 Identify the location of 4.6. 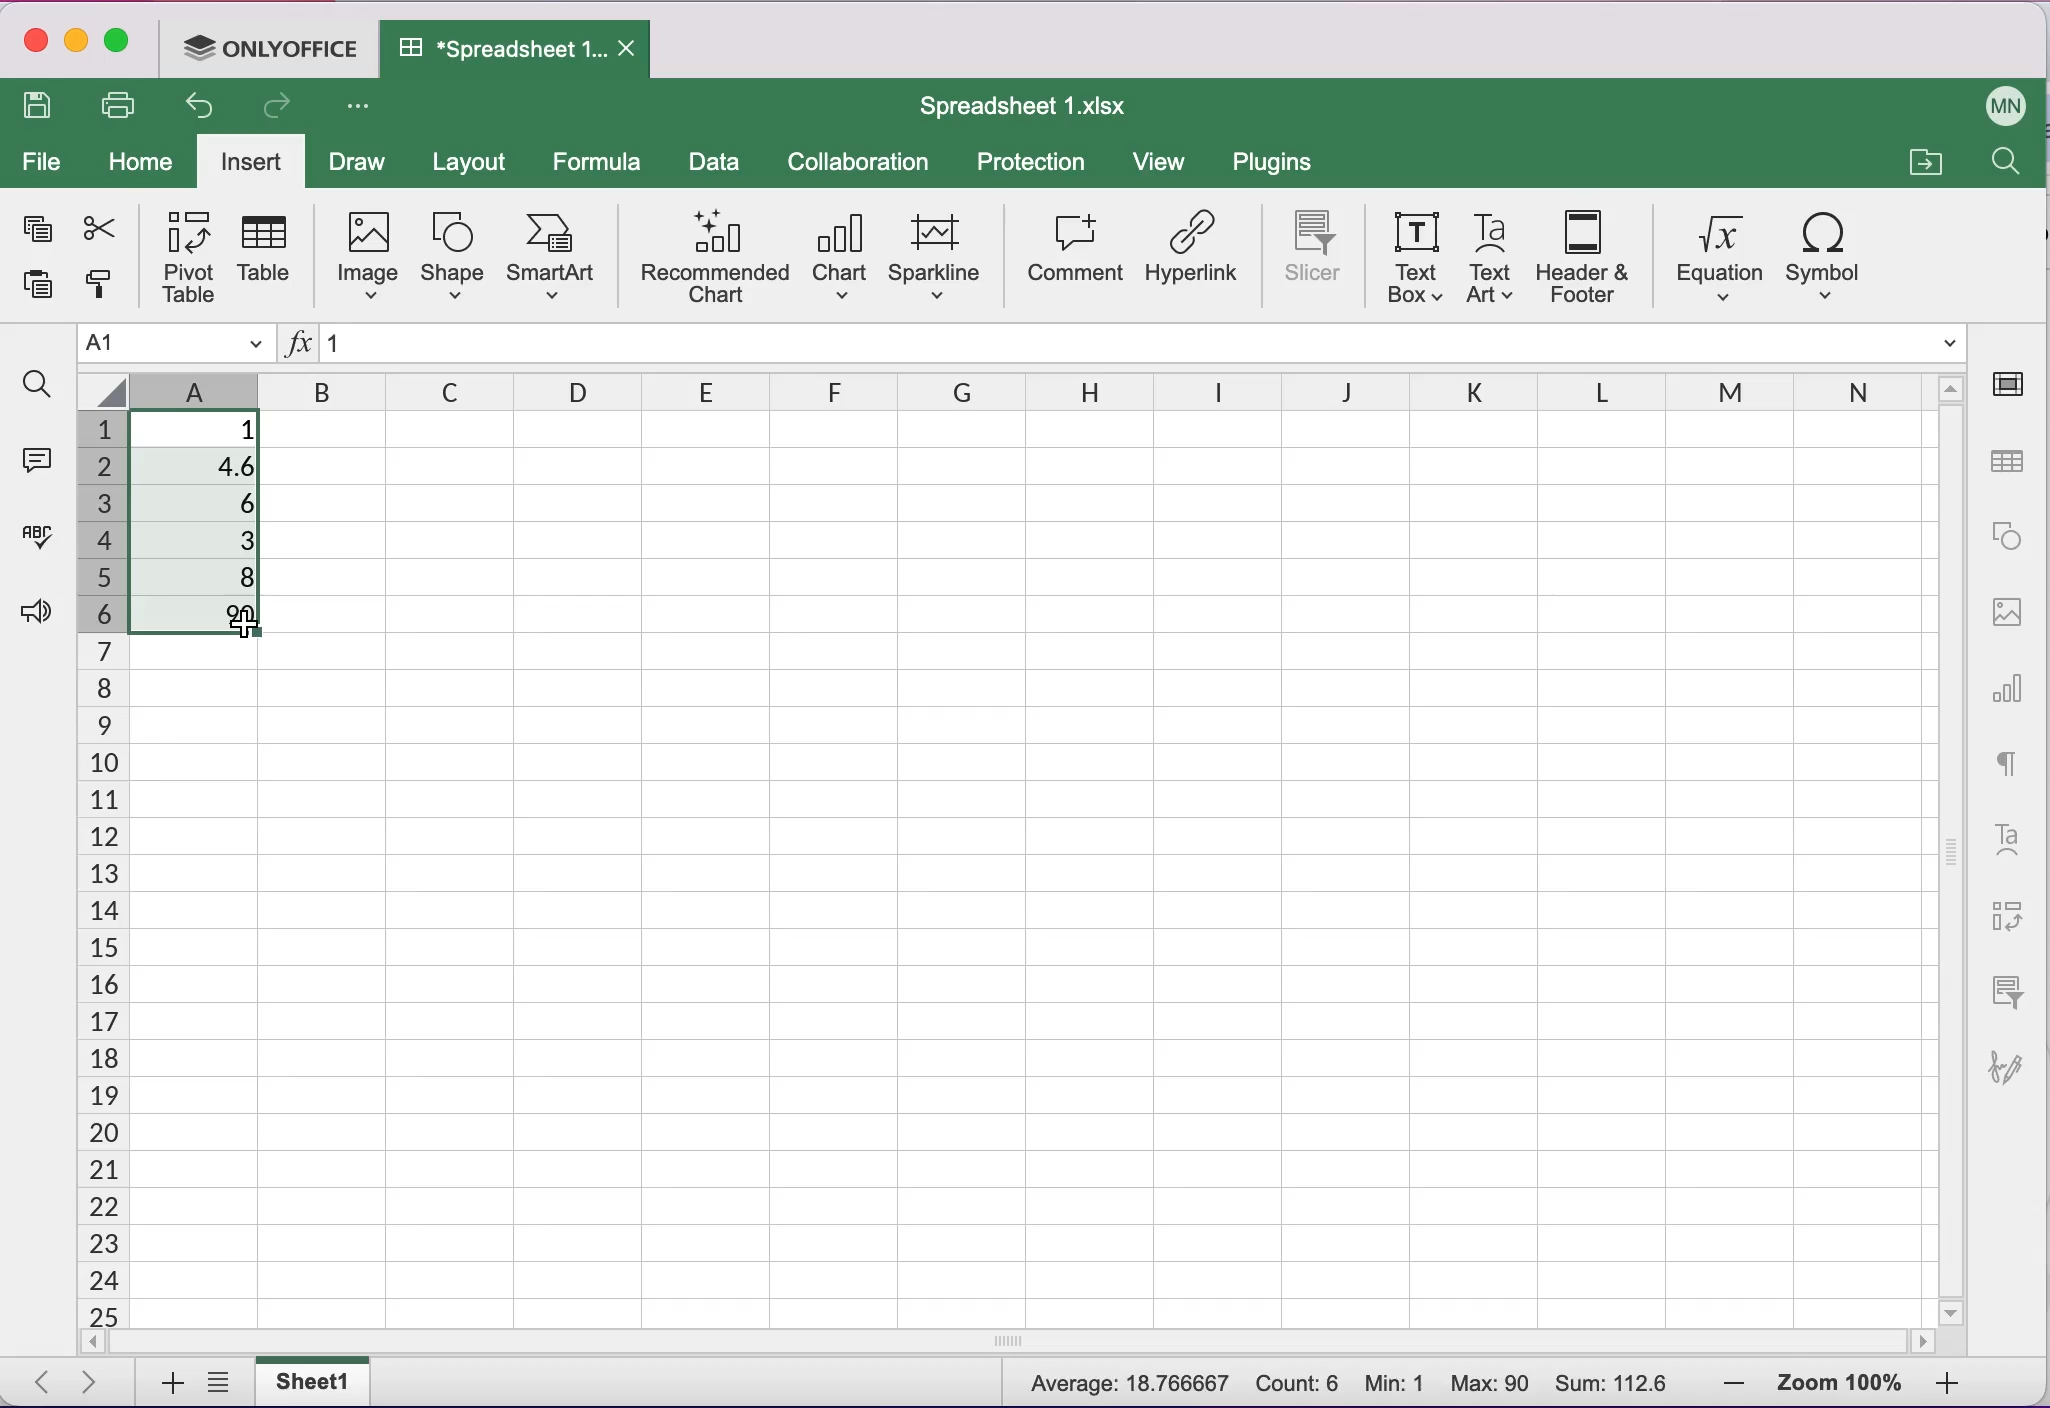
(209, 470).